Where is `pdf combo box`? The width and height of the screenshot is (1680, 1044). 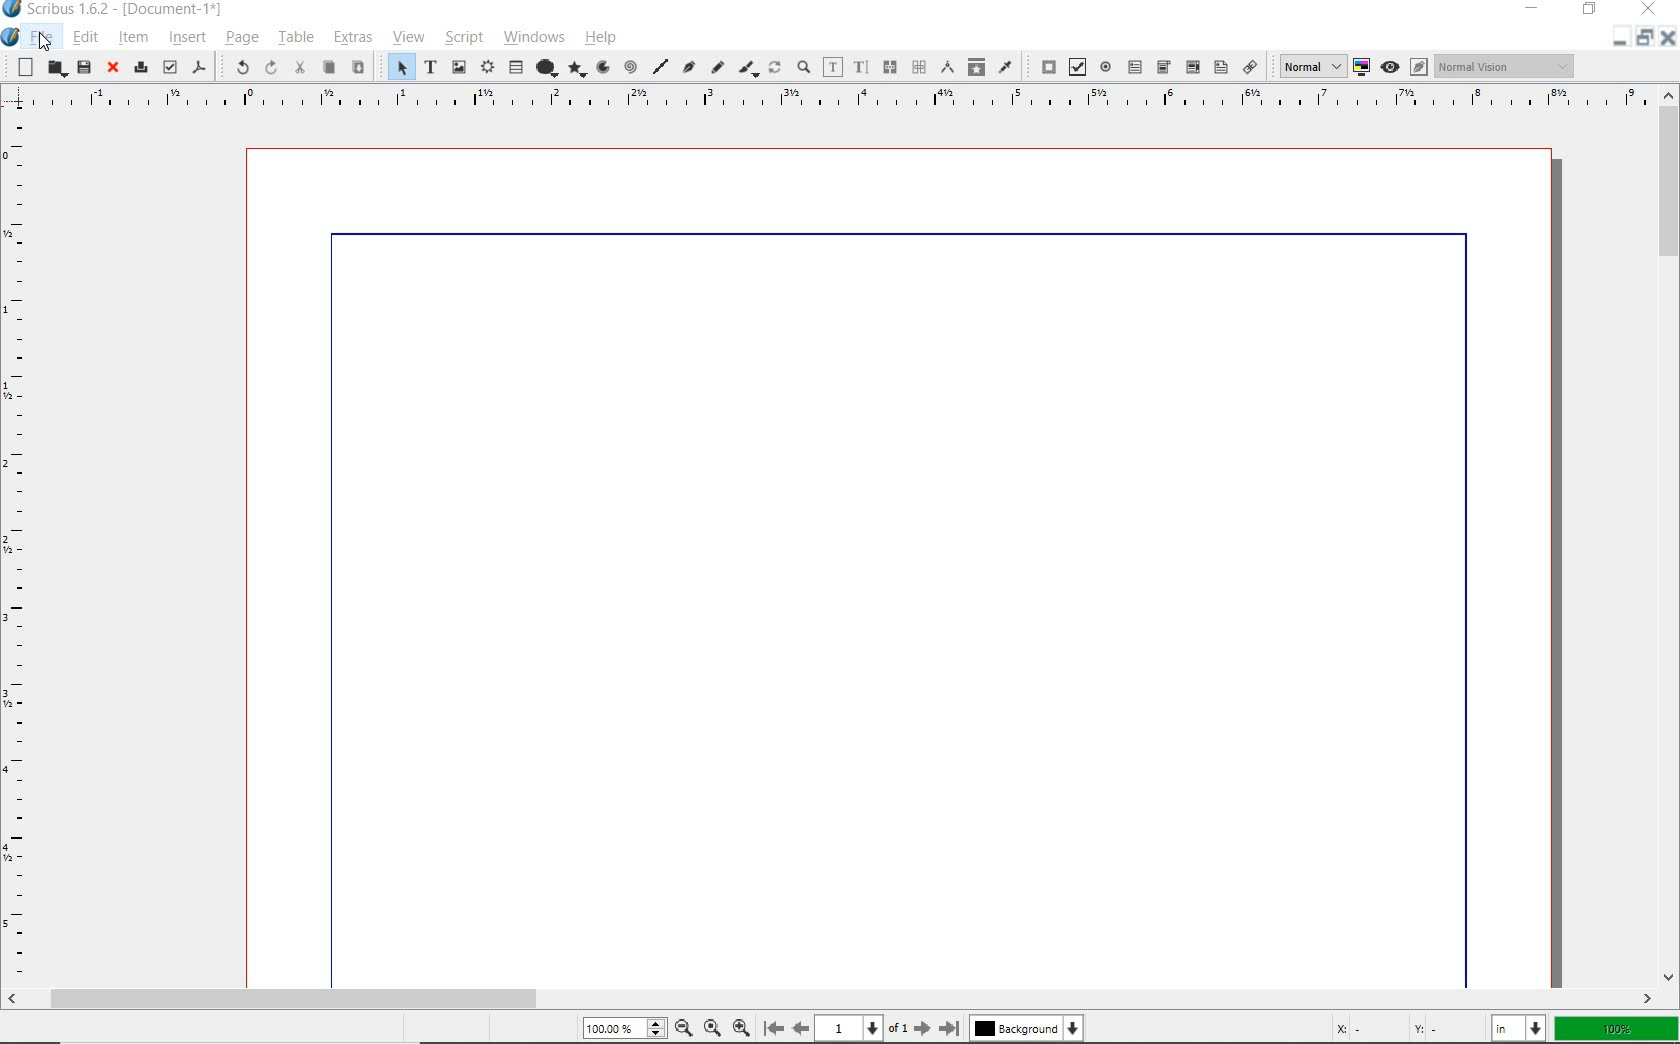
pdf combo box is located at coordinates (1163, 67).